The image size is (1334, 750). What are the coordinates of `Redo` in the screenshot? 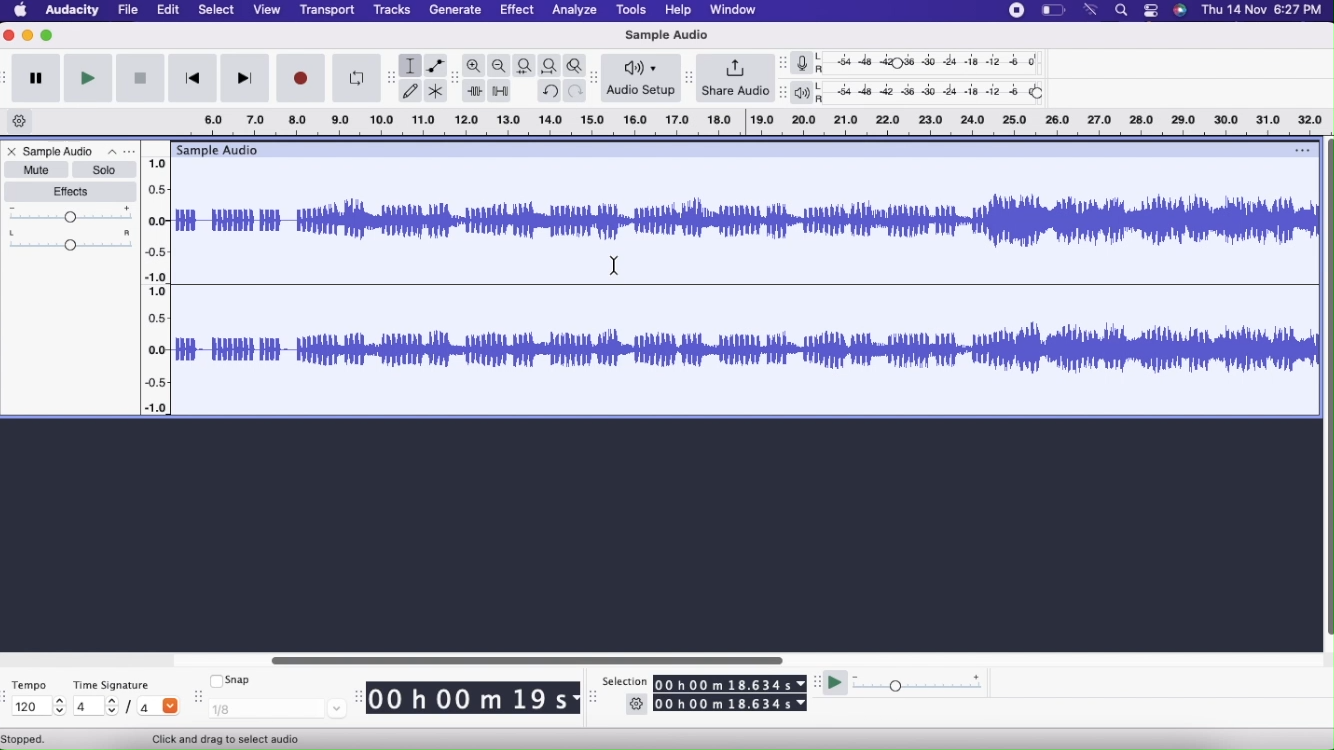 It's located at (575, 92).